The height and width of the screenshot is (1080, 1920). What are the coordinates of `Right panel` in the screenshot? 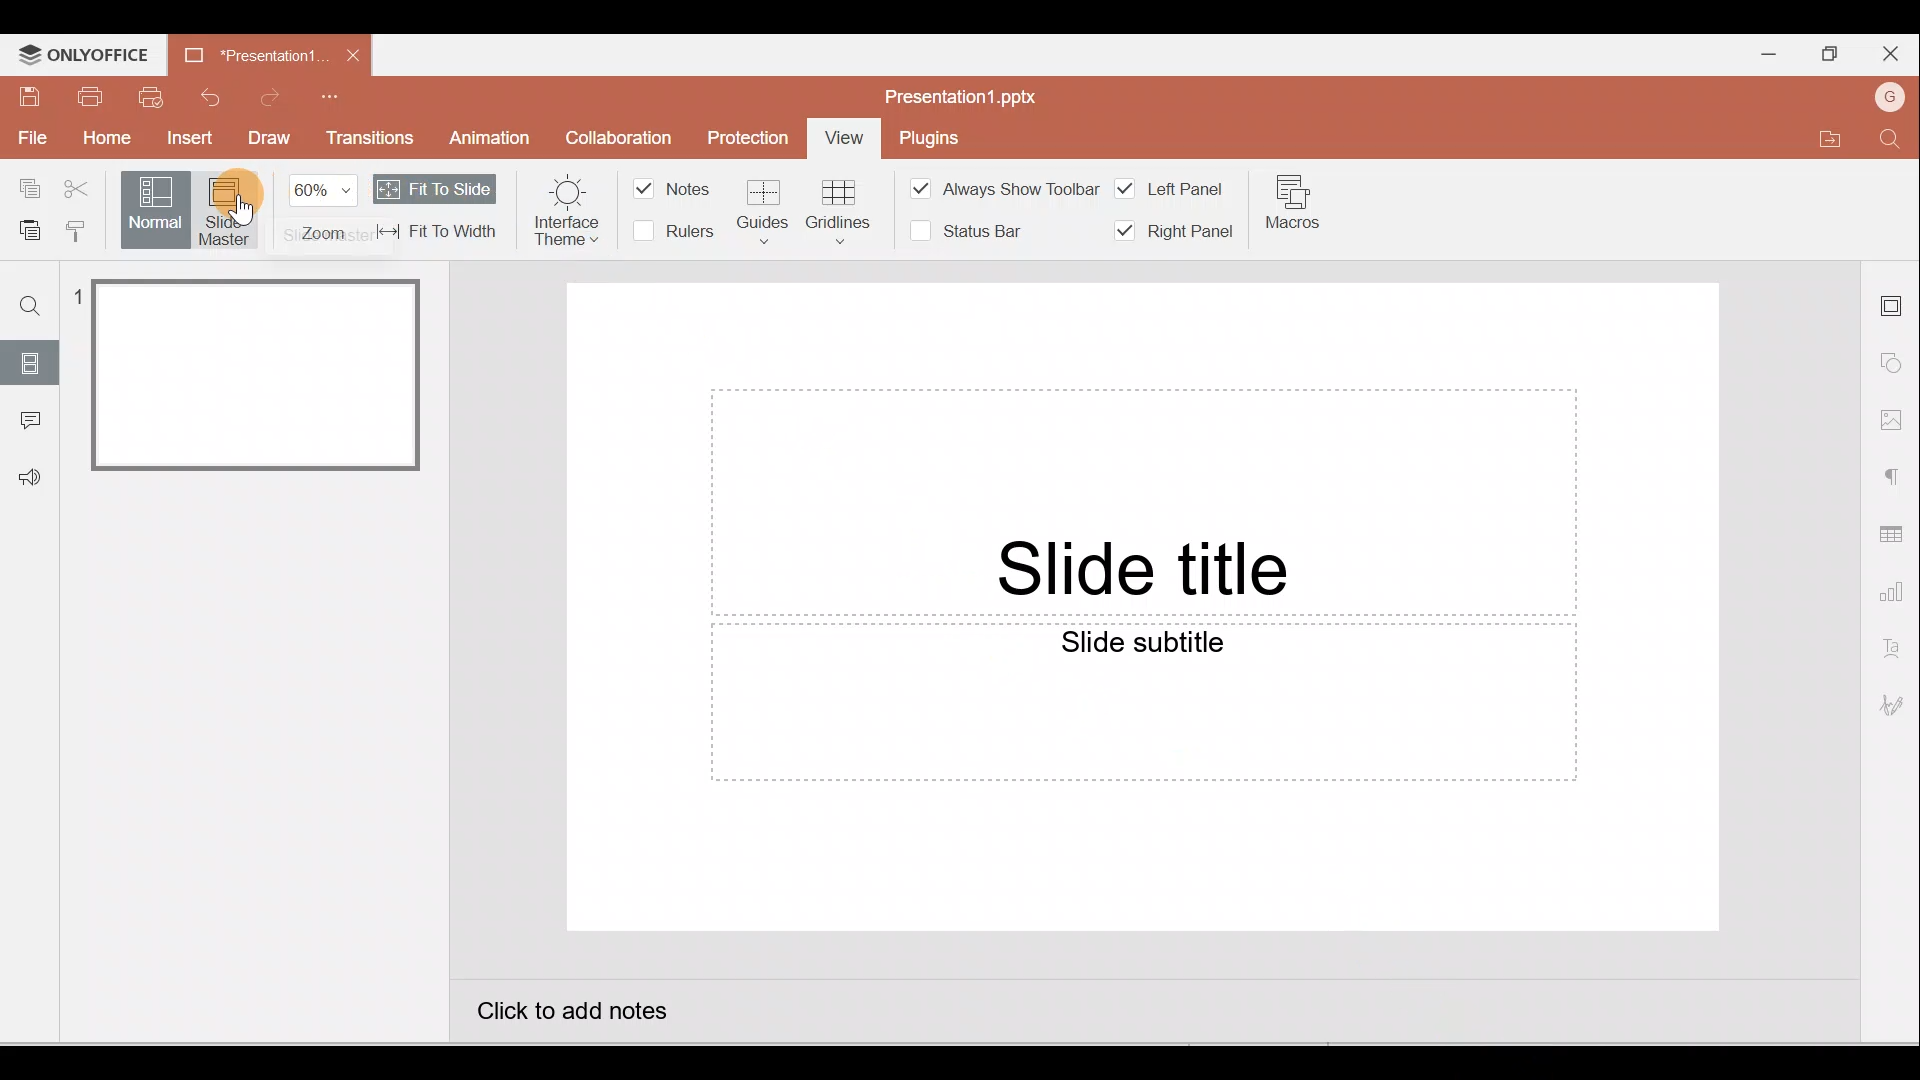 It's located at (1174, 232).